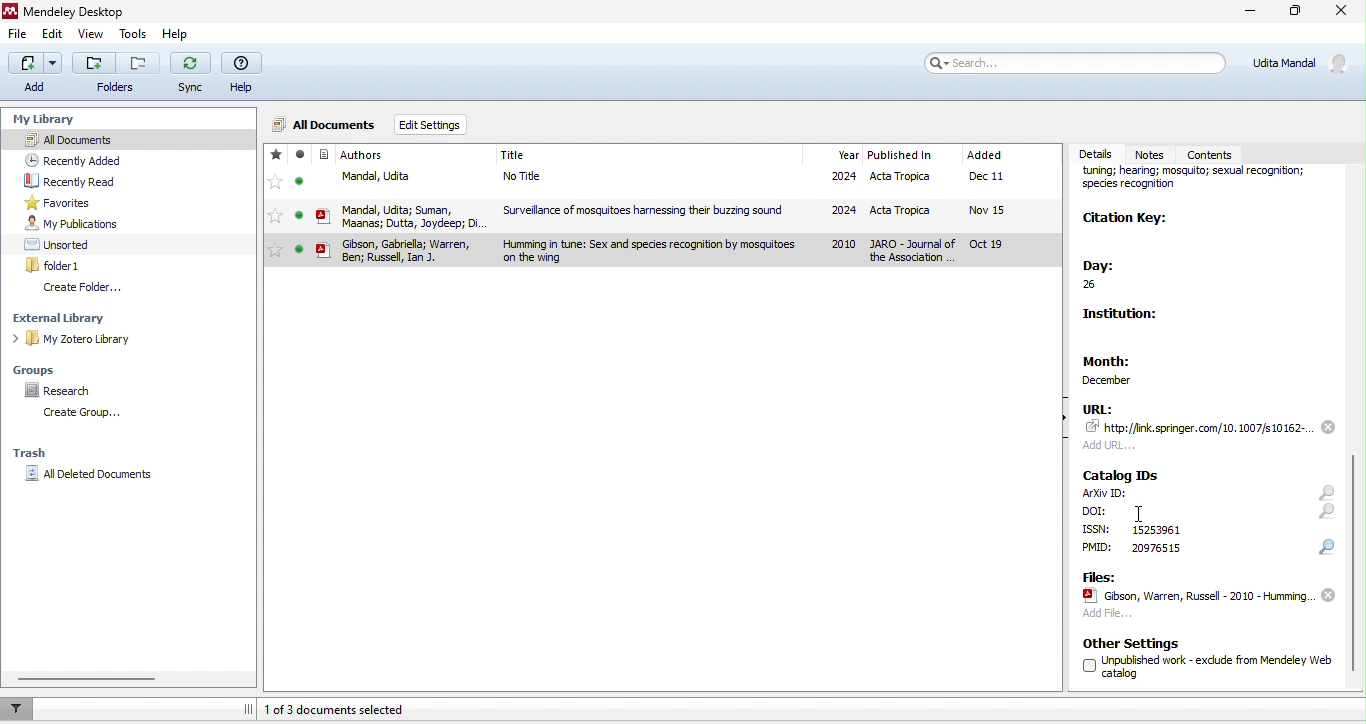 Image resolution: width=1366 pixels, height=724 pixels. What do you see at coordinates (1098, 408) in the screenshot?
I see `url` at bounding box center [1098, 408].